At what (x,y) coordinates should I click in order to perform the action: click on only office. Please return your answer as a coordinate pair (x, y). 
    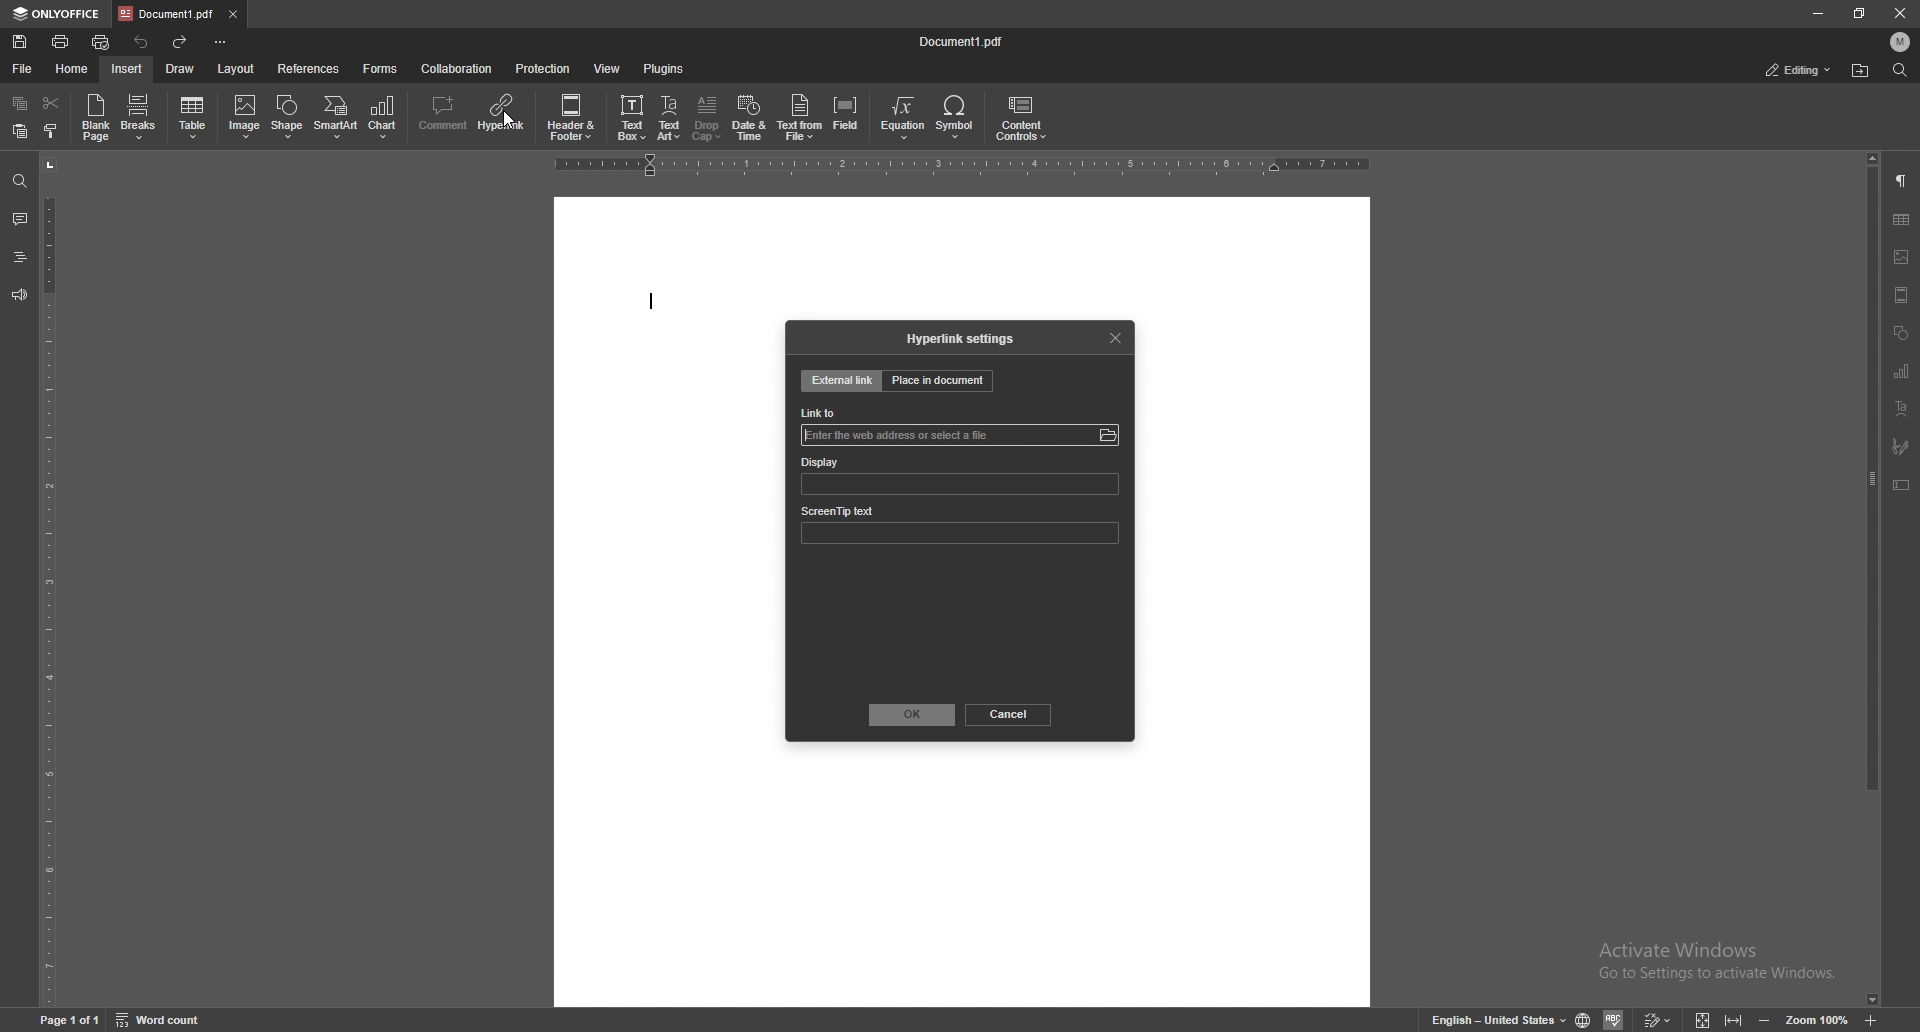
    Looking at the image, I should click on (59, 14).